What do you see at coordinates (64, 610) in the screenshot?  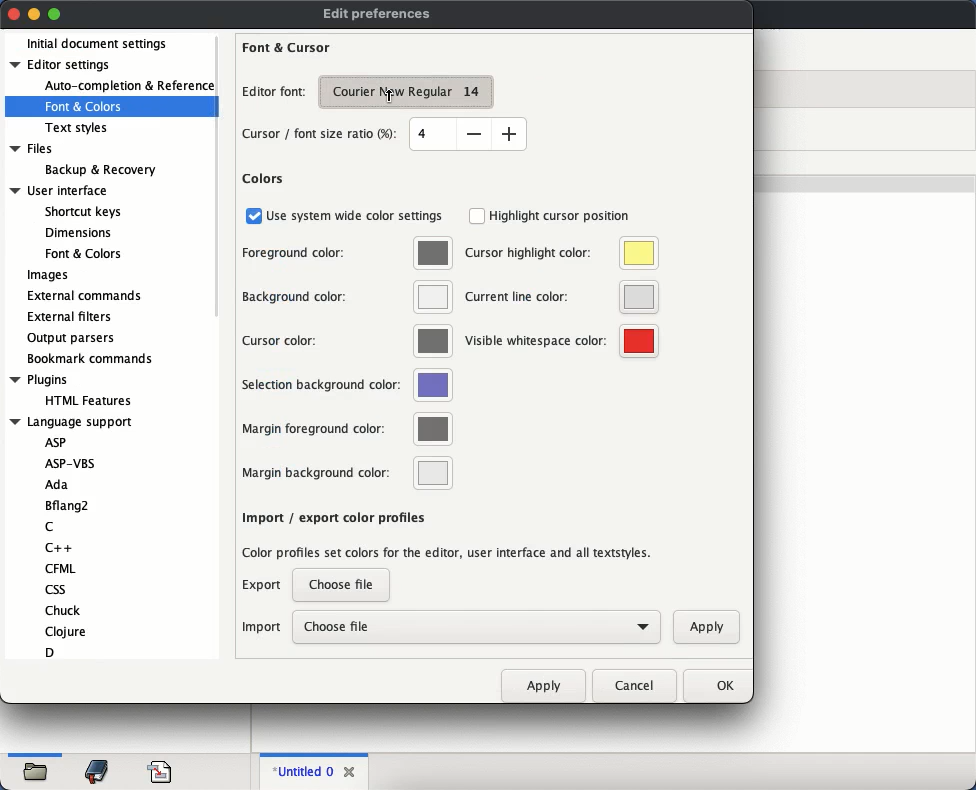 I see `chuck` at bounding box center [64, 610].